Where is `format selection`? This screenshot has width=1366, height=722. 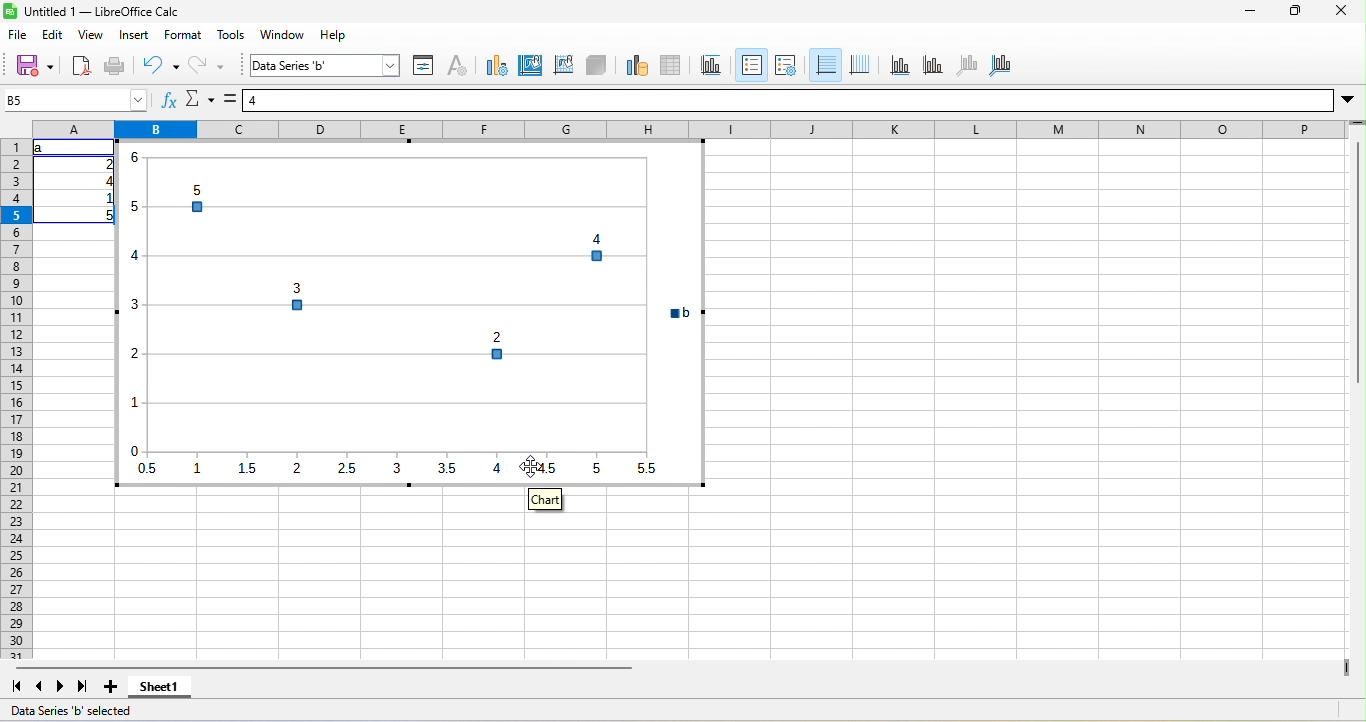 format selection is located at coordinates (423, 67).